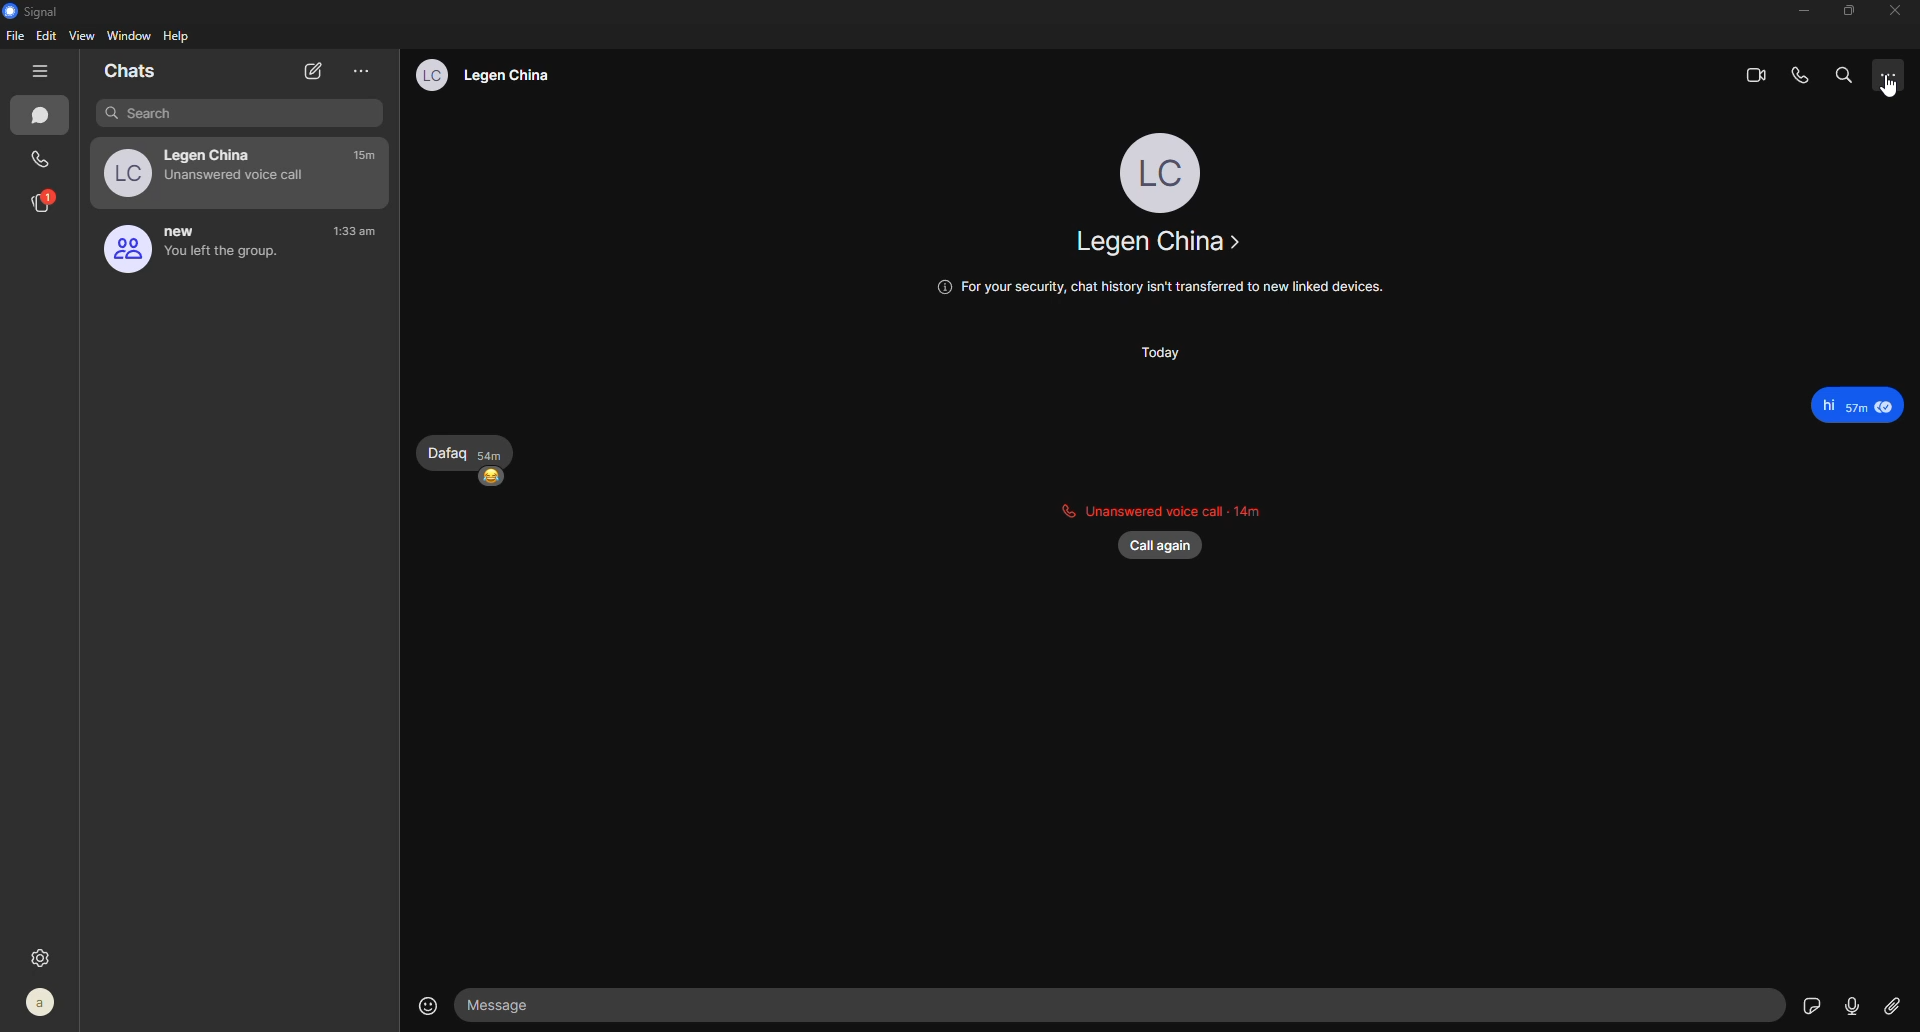 The width and height of the screenshot is (1920, 1032). I want to click on message, so click(512, 1002).